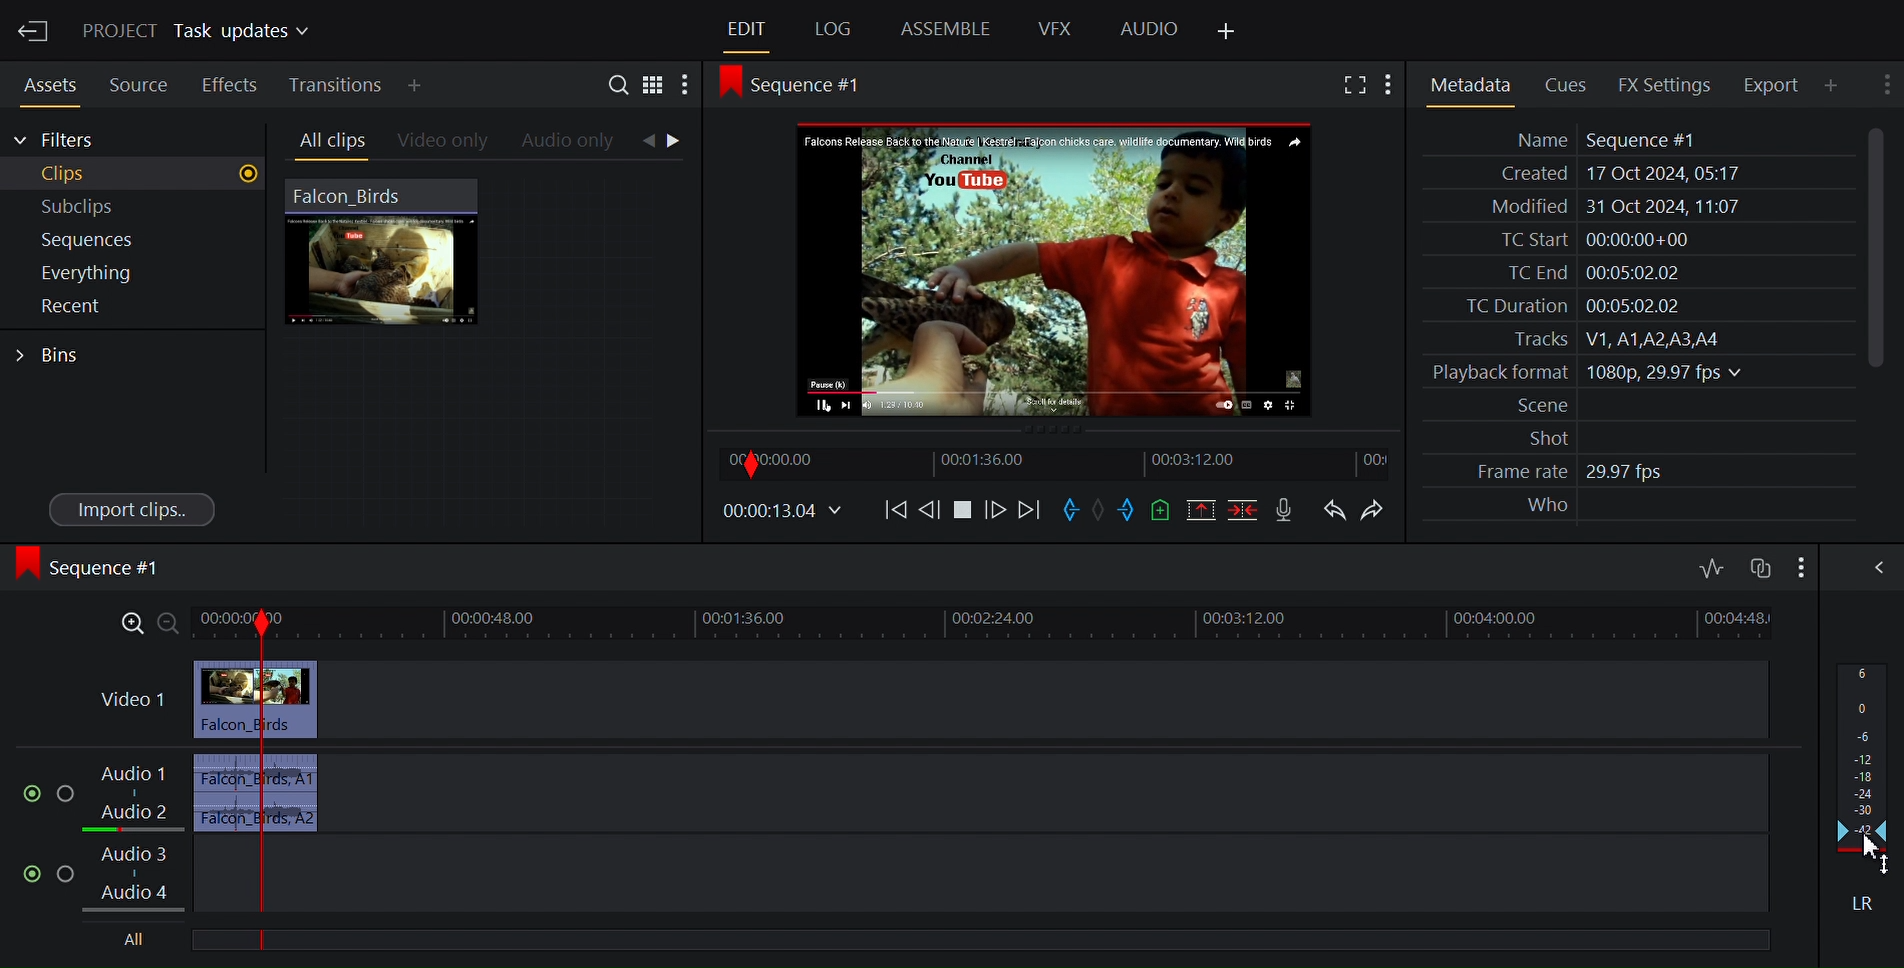 The height and width of the screenshot is (968, 1904). Describe the element at coordinates (1588, 239) in the screenshot. I see `TC Start 00:00:00+00` at that location.